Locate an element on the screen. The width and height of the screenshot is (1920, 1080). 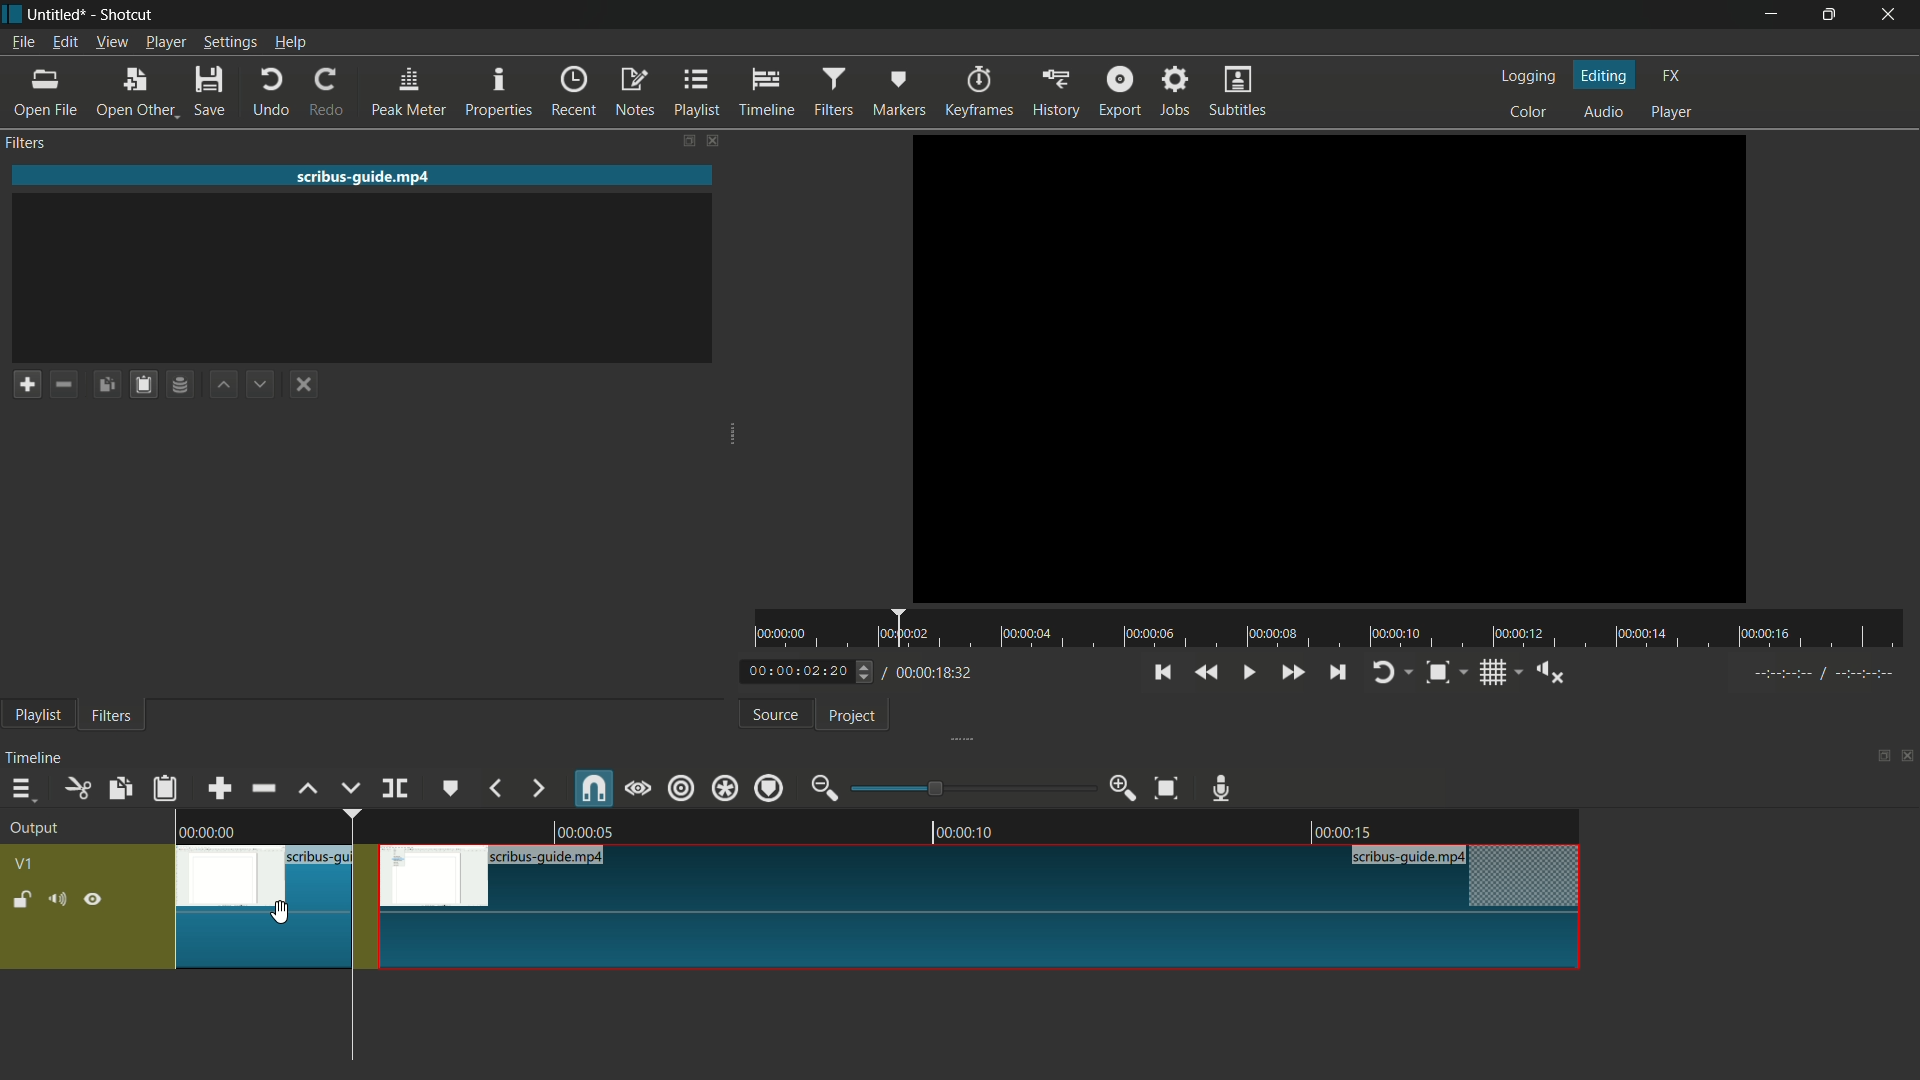
lift is located at coordinates (308, 788).